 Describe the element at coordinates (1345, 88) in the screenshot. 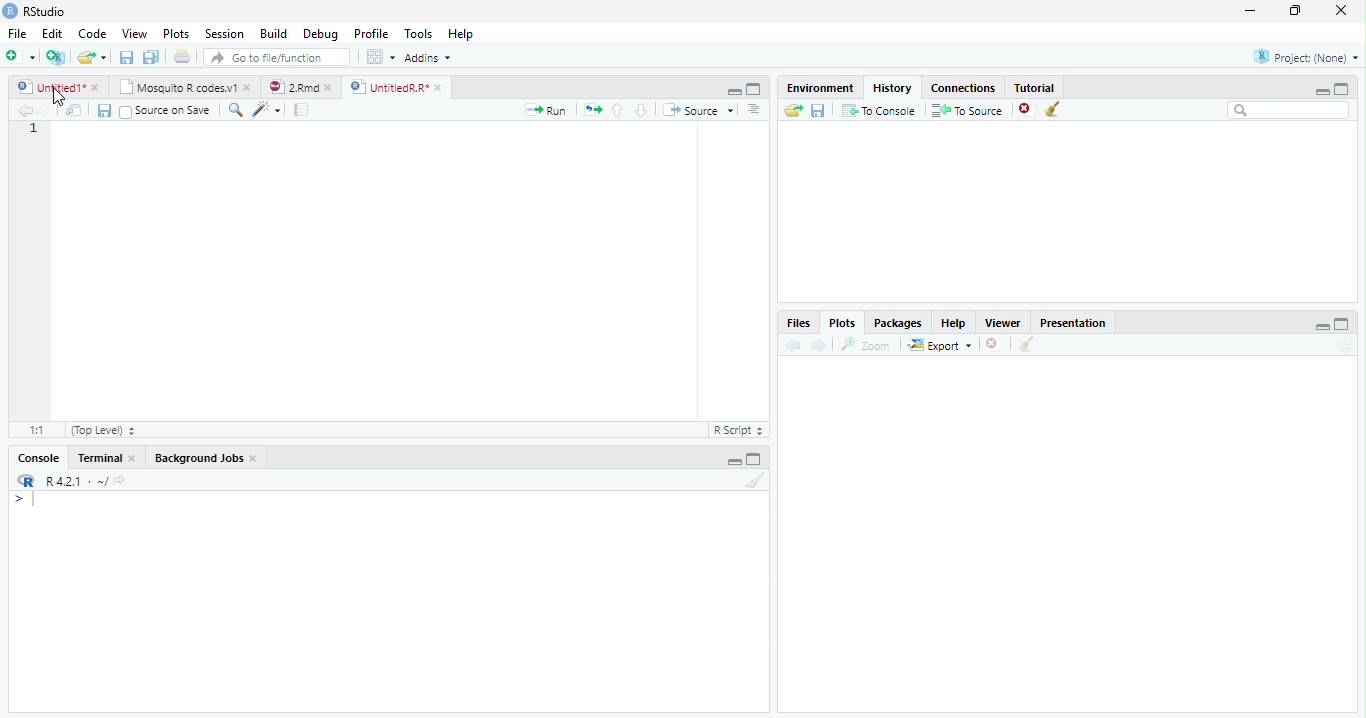

I see `maximize` at that location.